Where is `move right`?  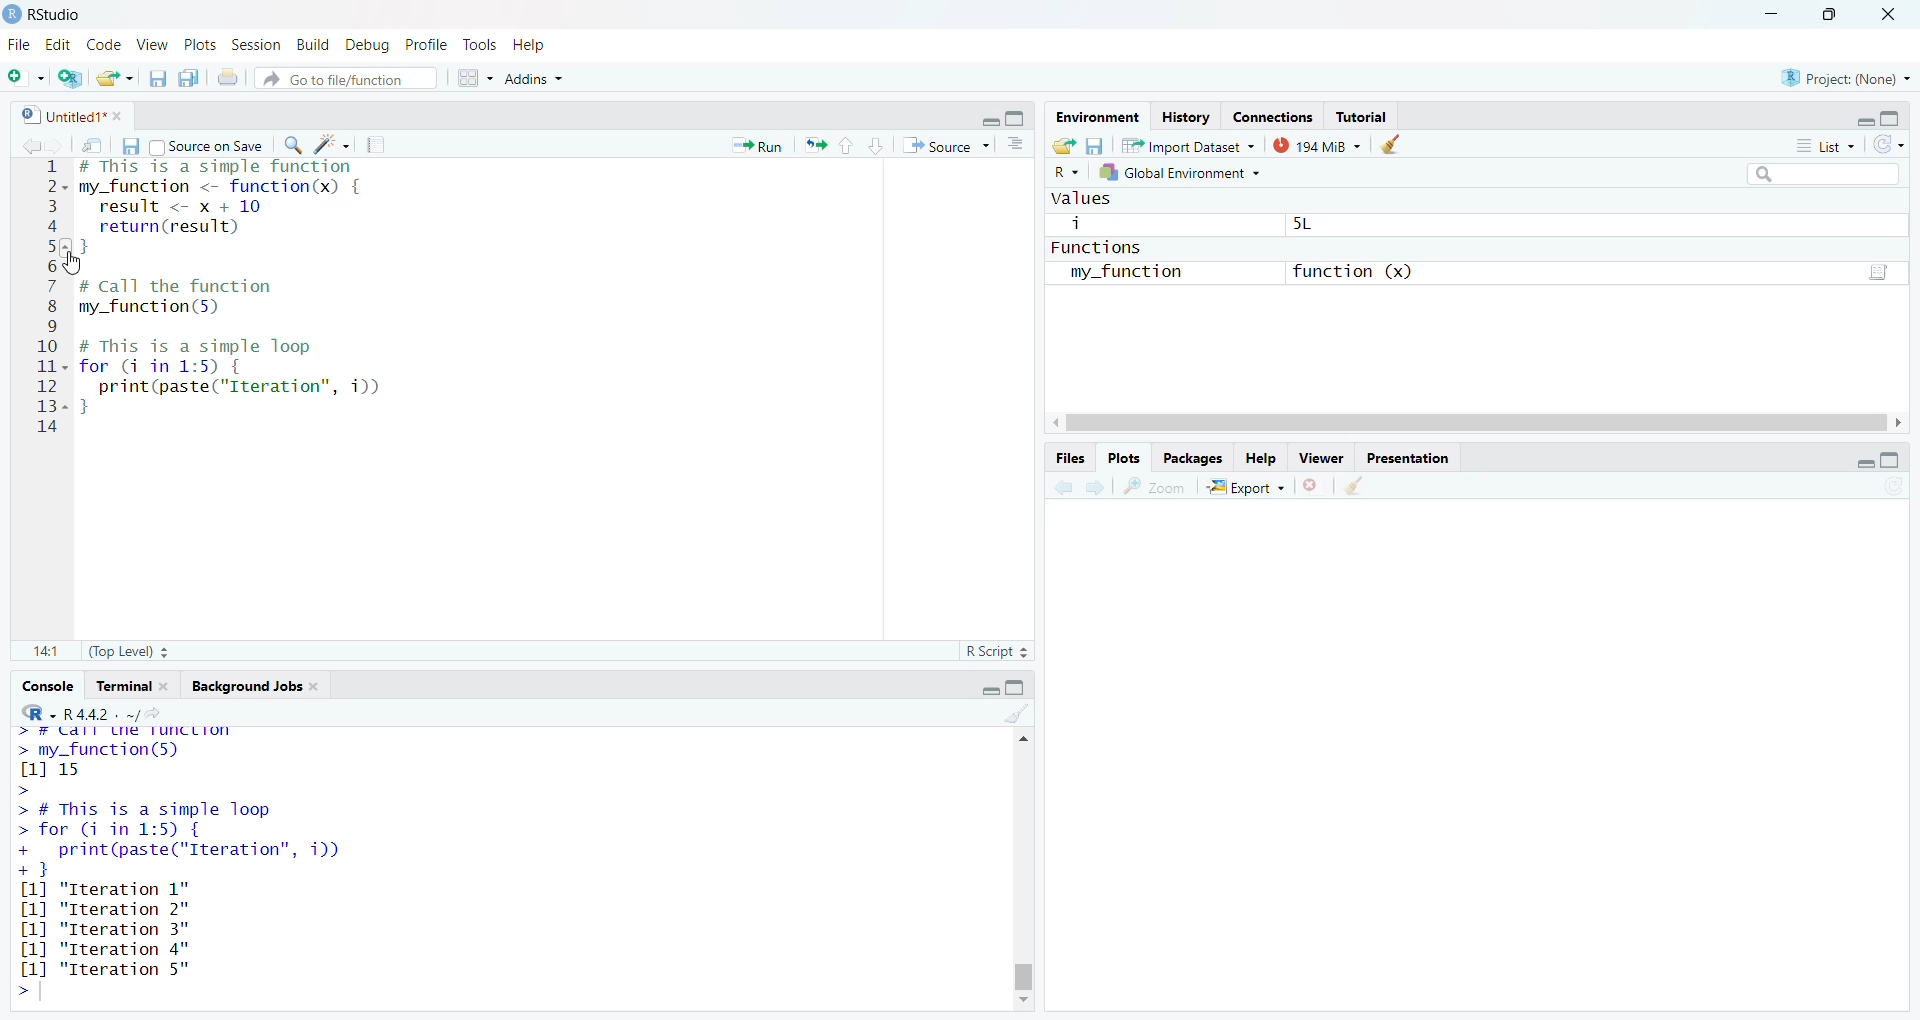
move right is located at coordinates (1906, 423).